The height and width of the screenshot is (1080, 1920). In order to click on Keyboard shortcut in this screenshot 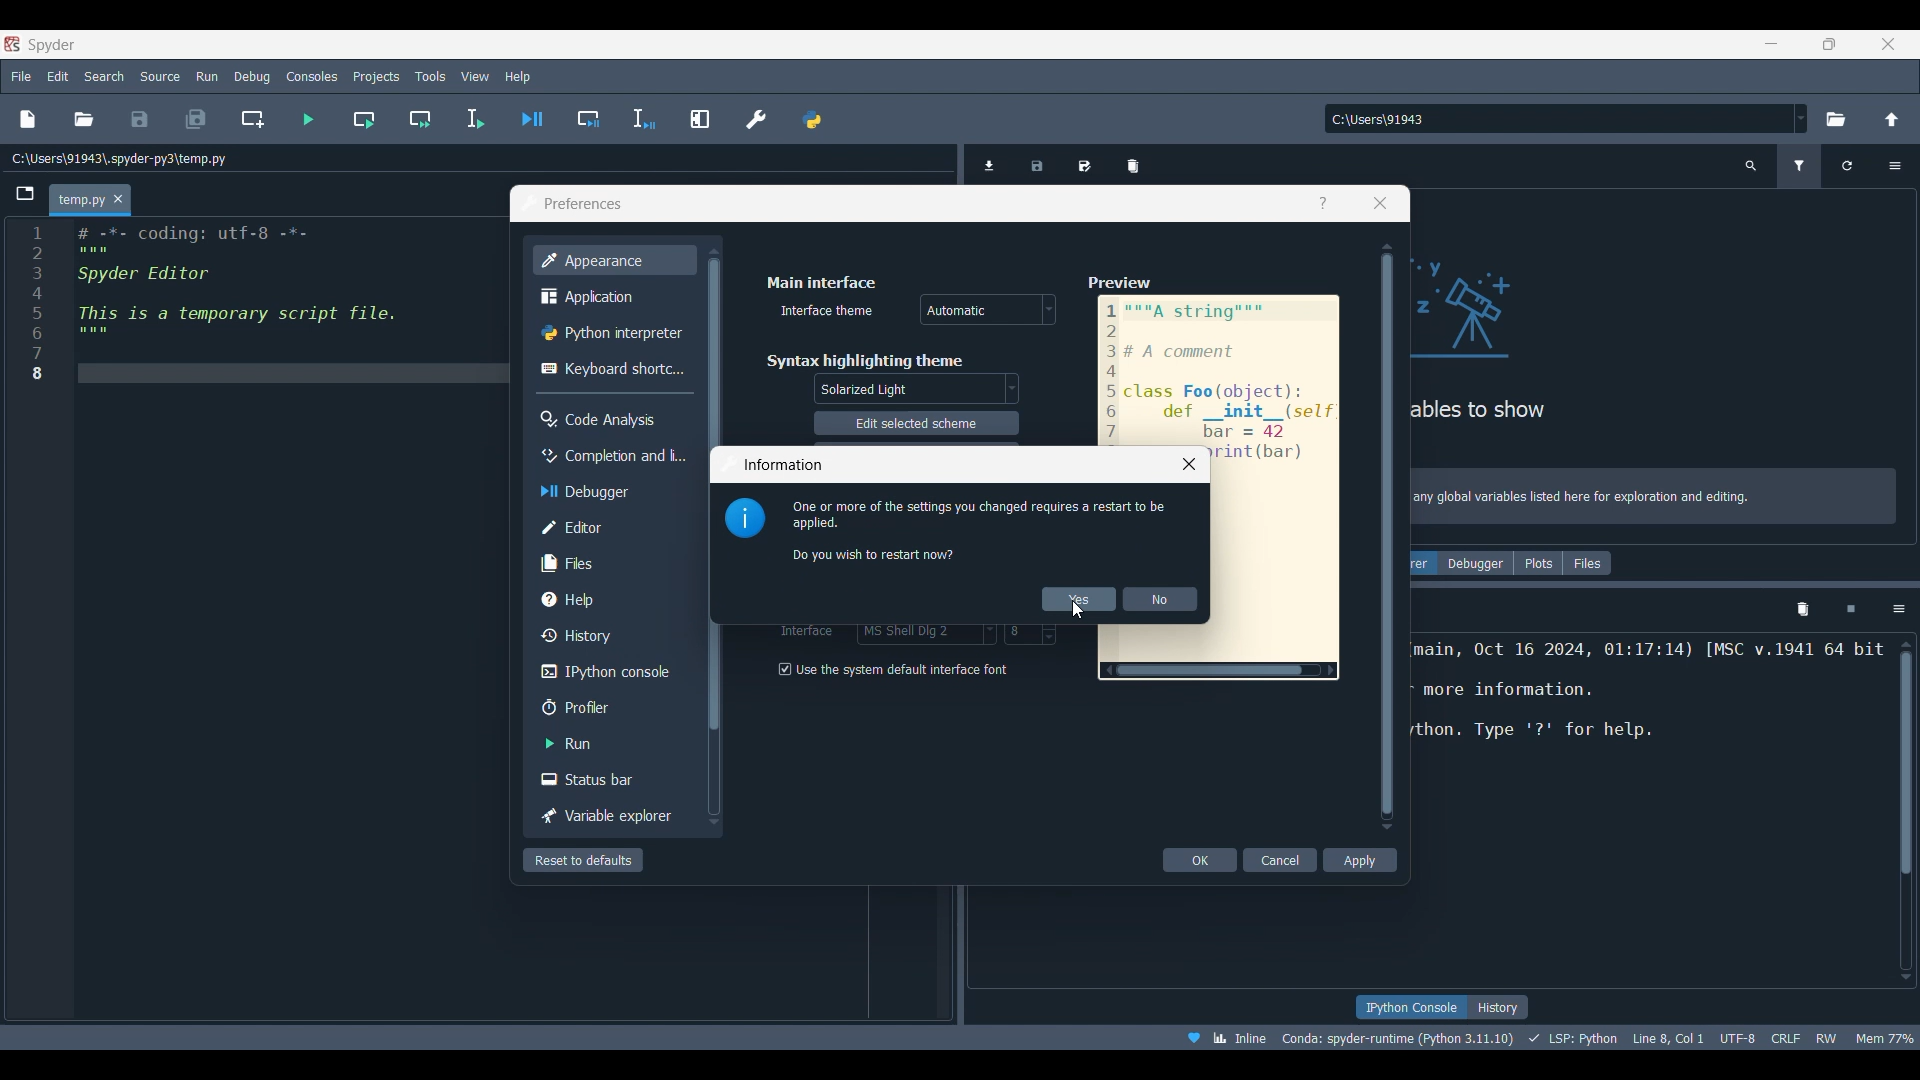, I will do `click(612, 369)`.